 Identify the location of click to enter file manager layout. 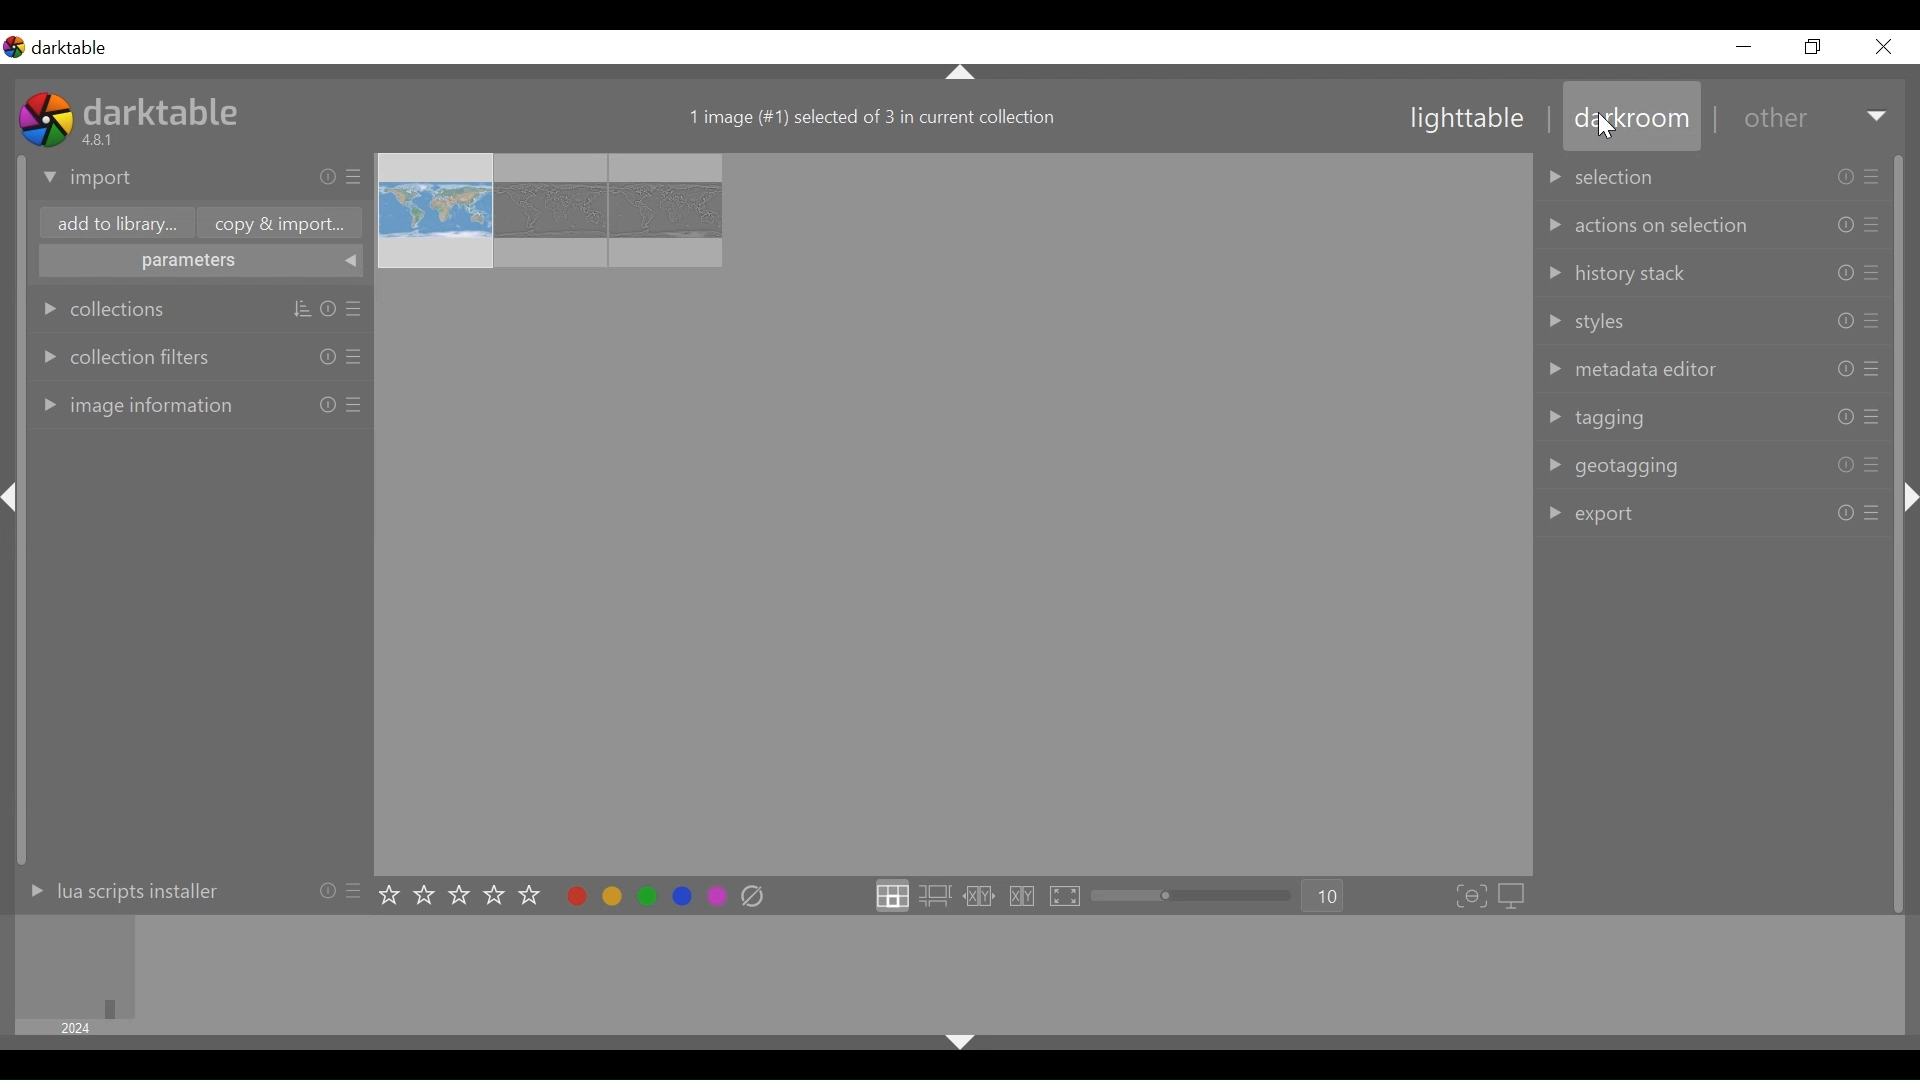
(892, 895).